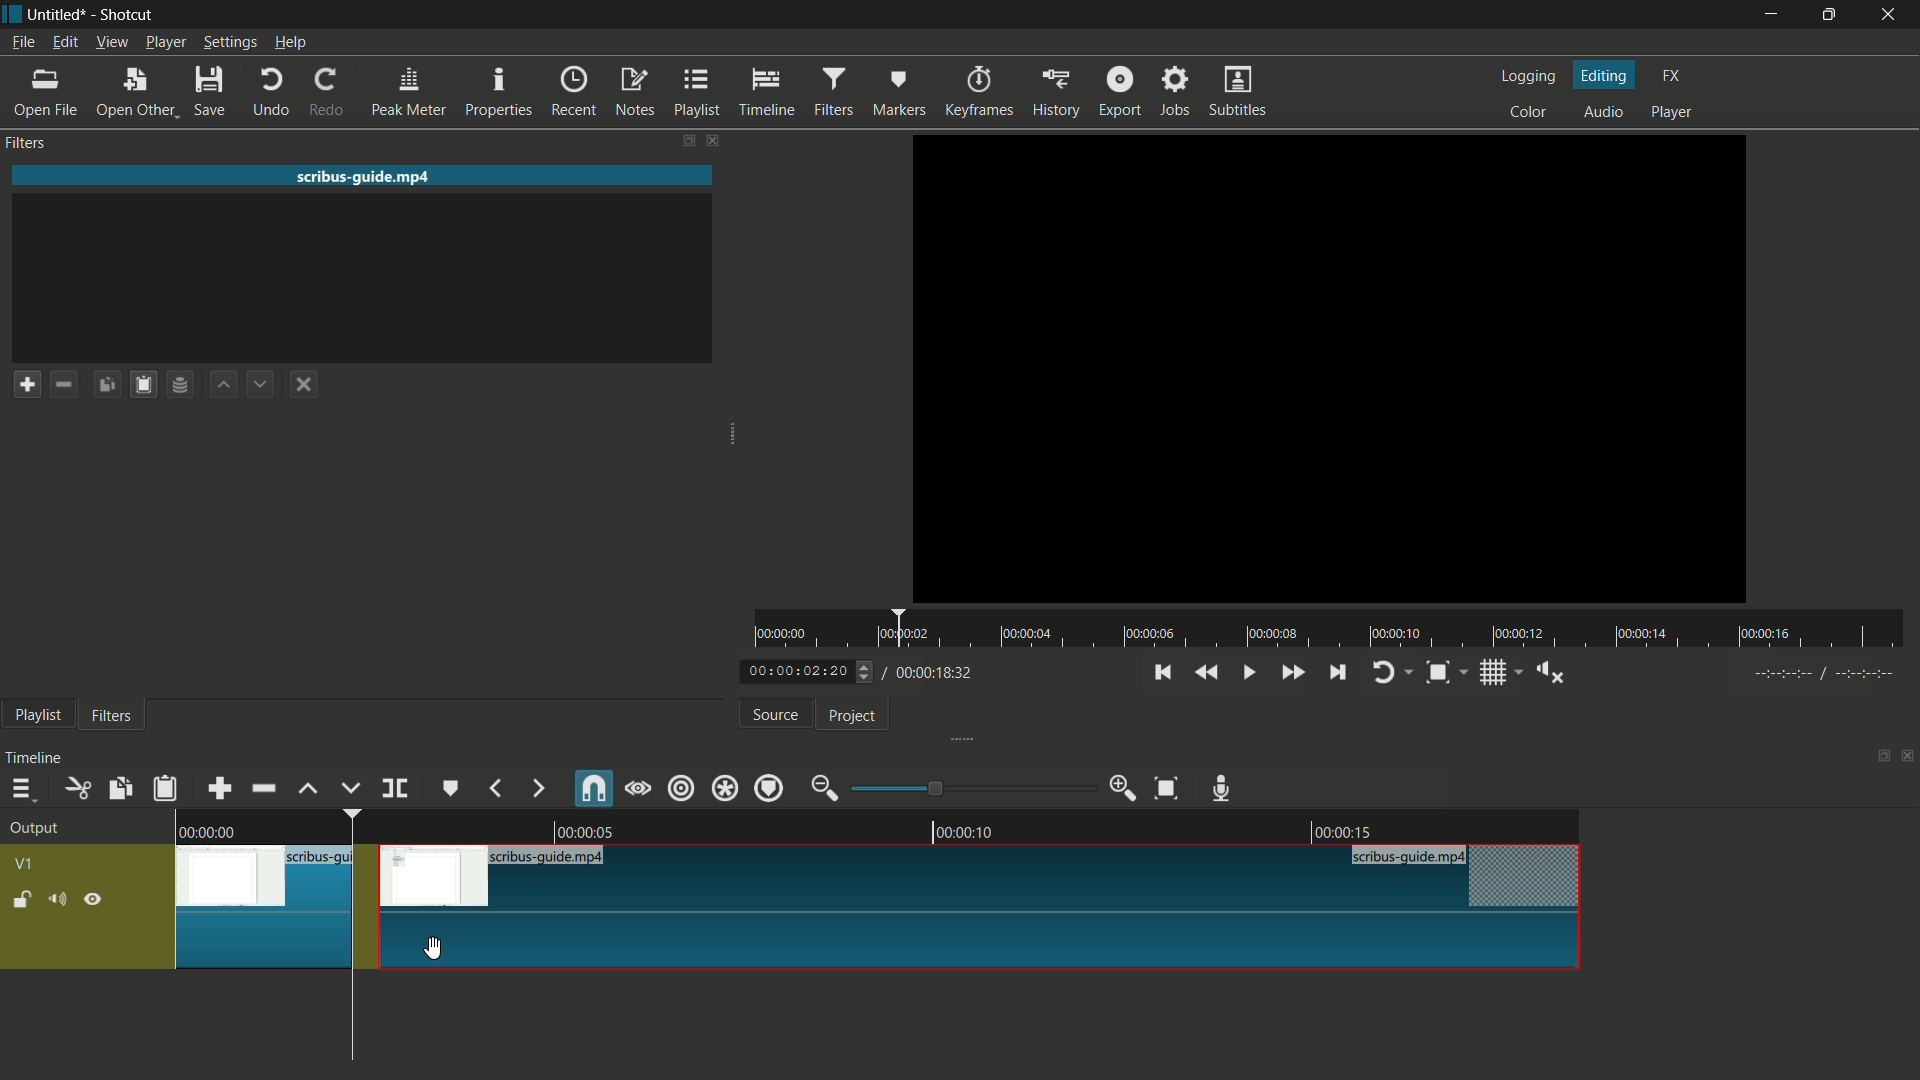 This screenshot has height=1080, width=1920. What do you see at coordinates (219, 788) in the screenshot?
I see `append` at bounding box center [219, 788].